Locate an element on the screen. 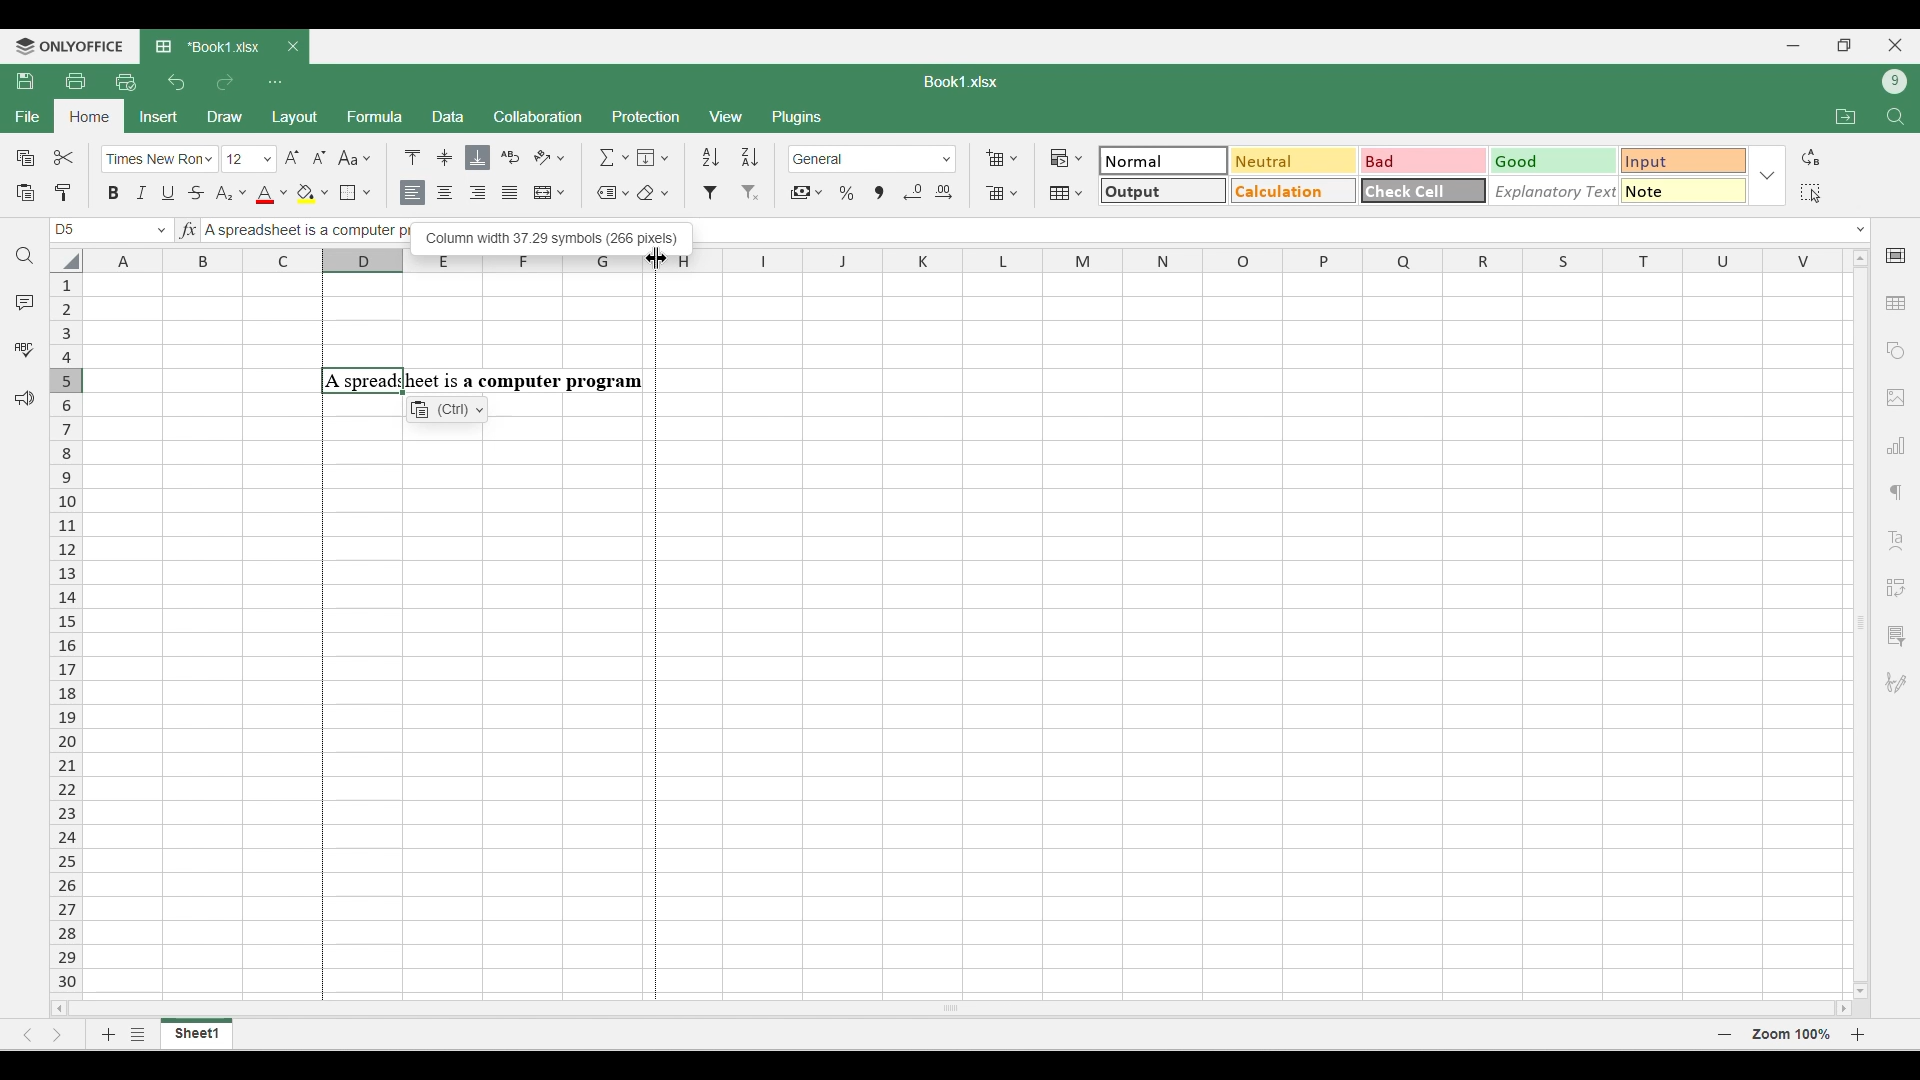  Type in equation is located at coordinates (187, 229).